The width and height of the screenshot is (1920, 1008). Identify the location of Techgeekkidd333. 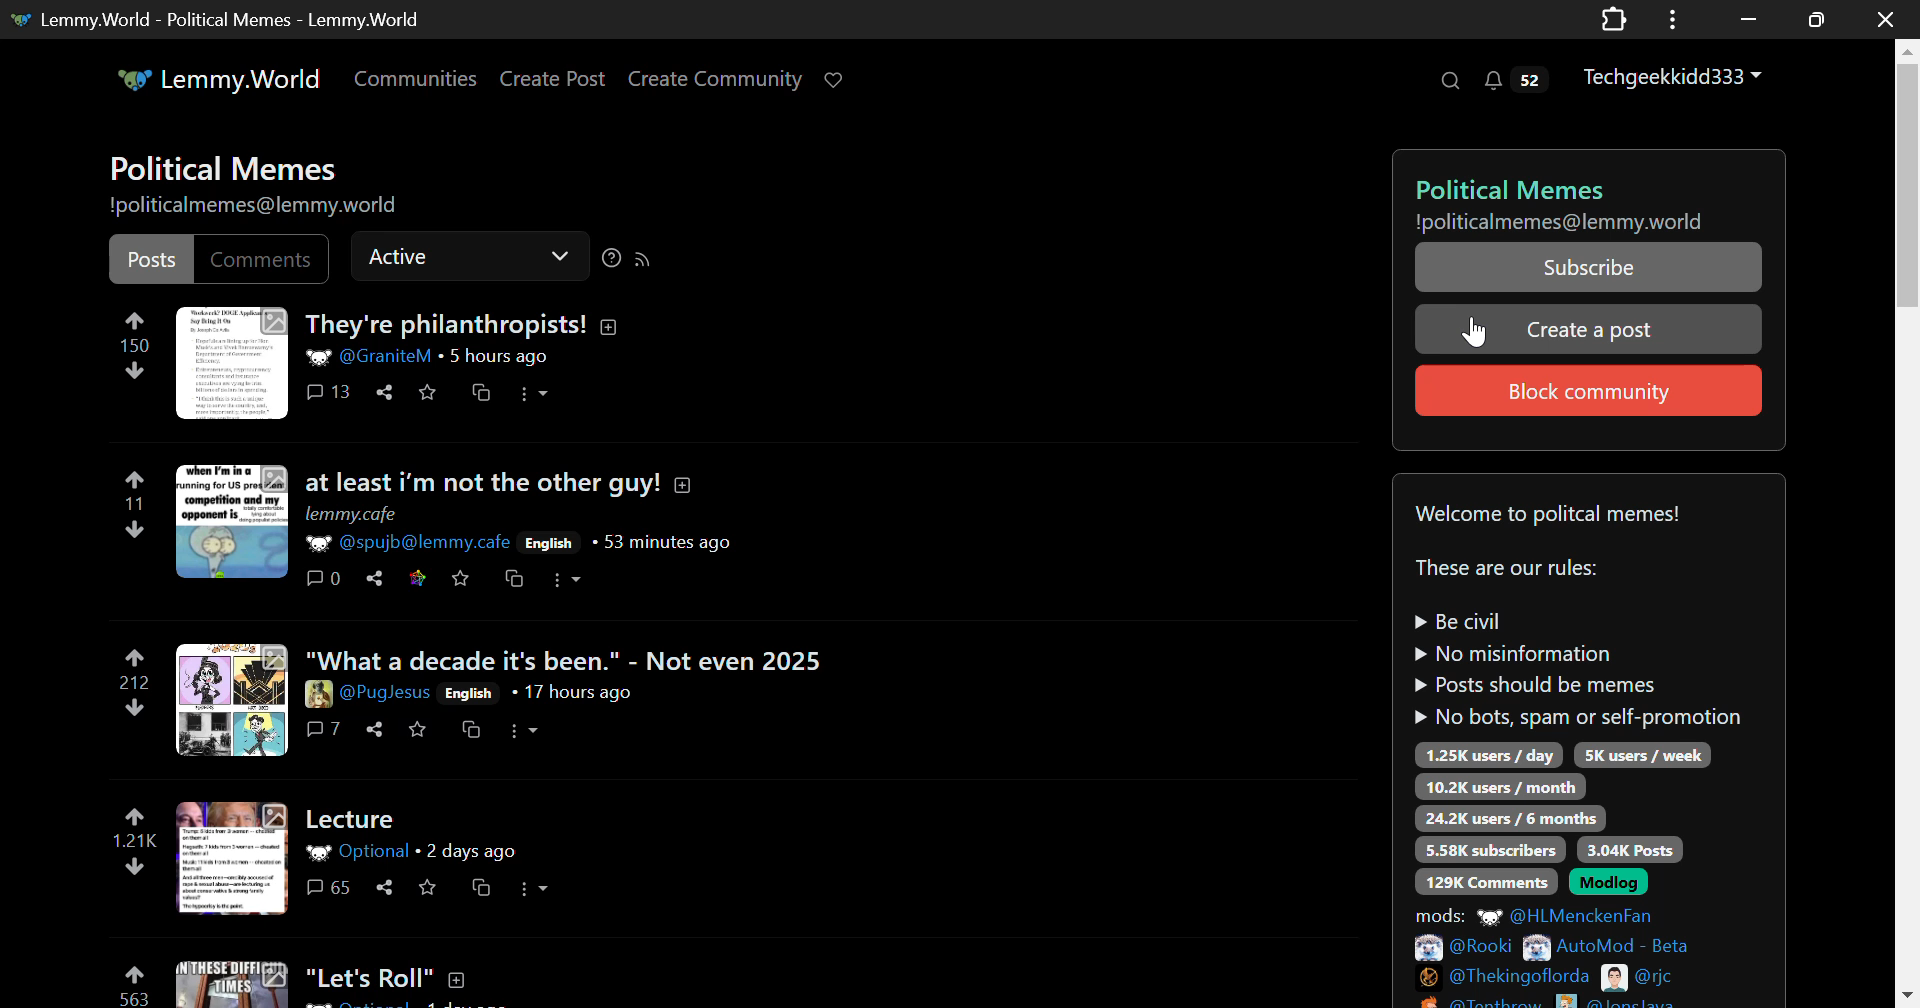
(1673, 78).